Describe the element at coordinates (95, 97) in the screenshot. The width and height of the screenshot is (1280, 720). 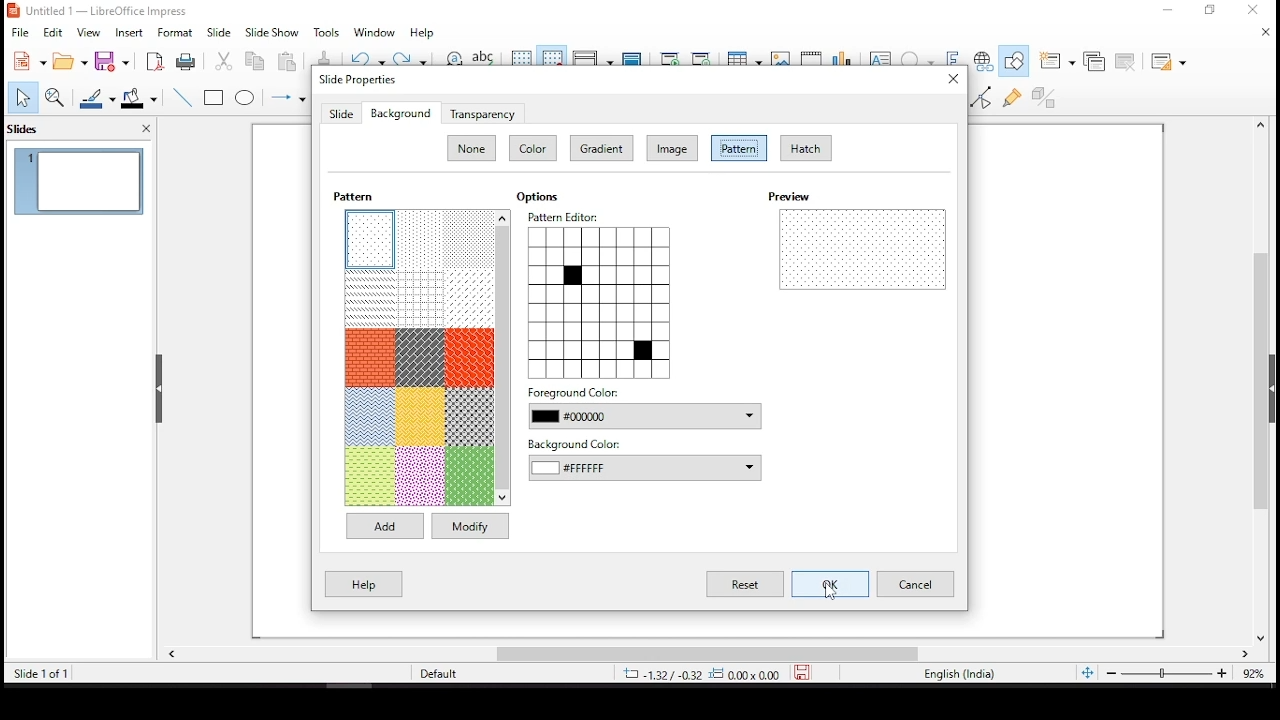
I see `line color` at that location.